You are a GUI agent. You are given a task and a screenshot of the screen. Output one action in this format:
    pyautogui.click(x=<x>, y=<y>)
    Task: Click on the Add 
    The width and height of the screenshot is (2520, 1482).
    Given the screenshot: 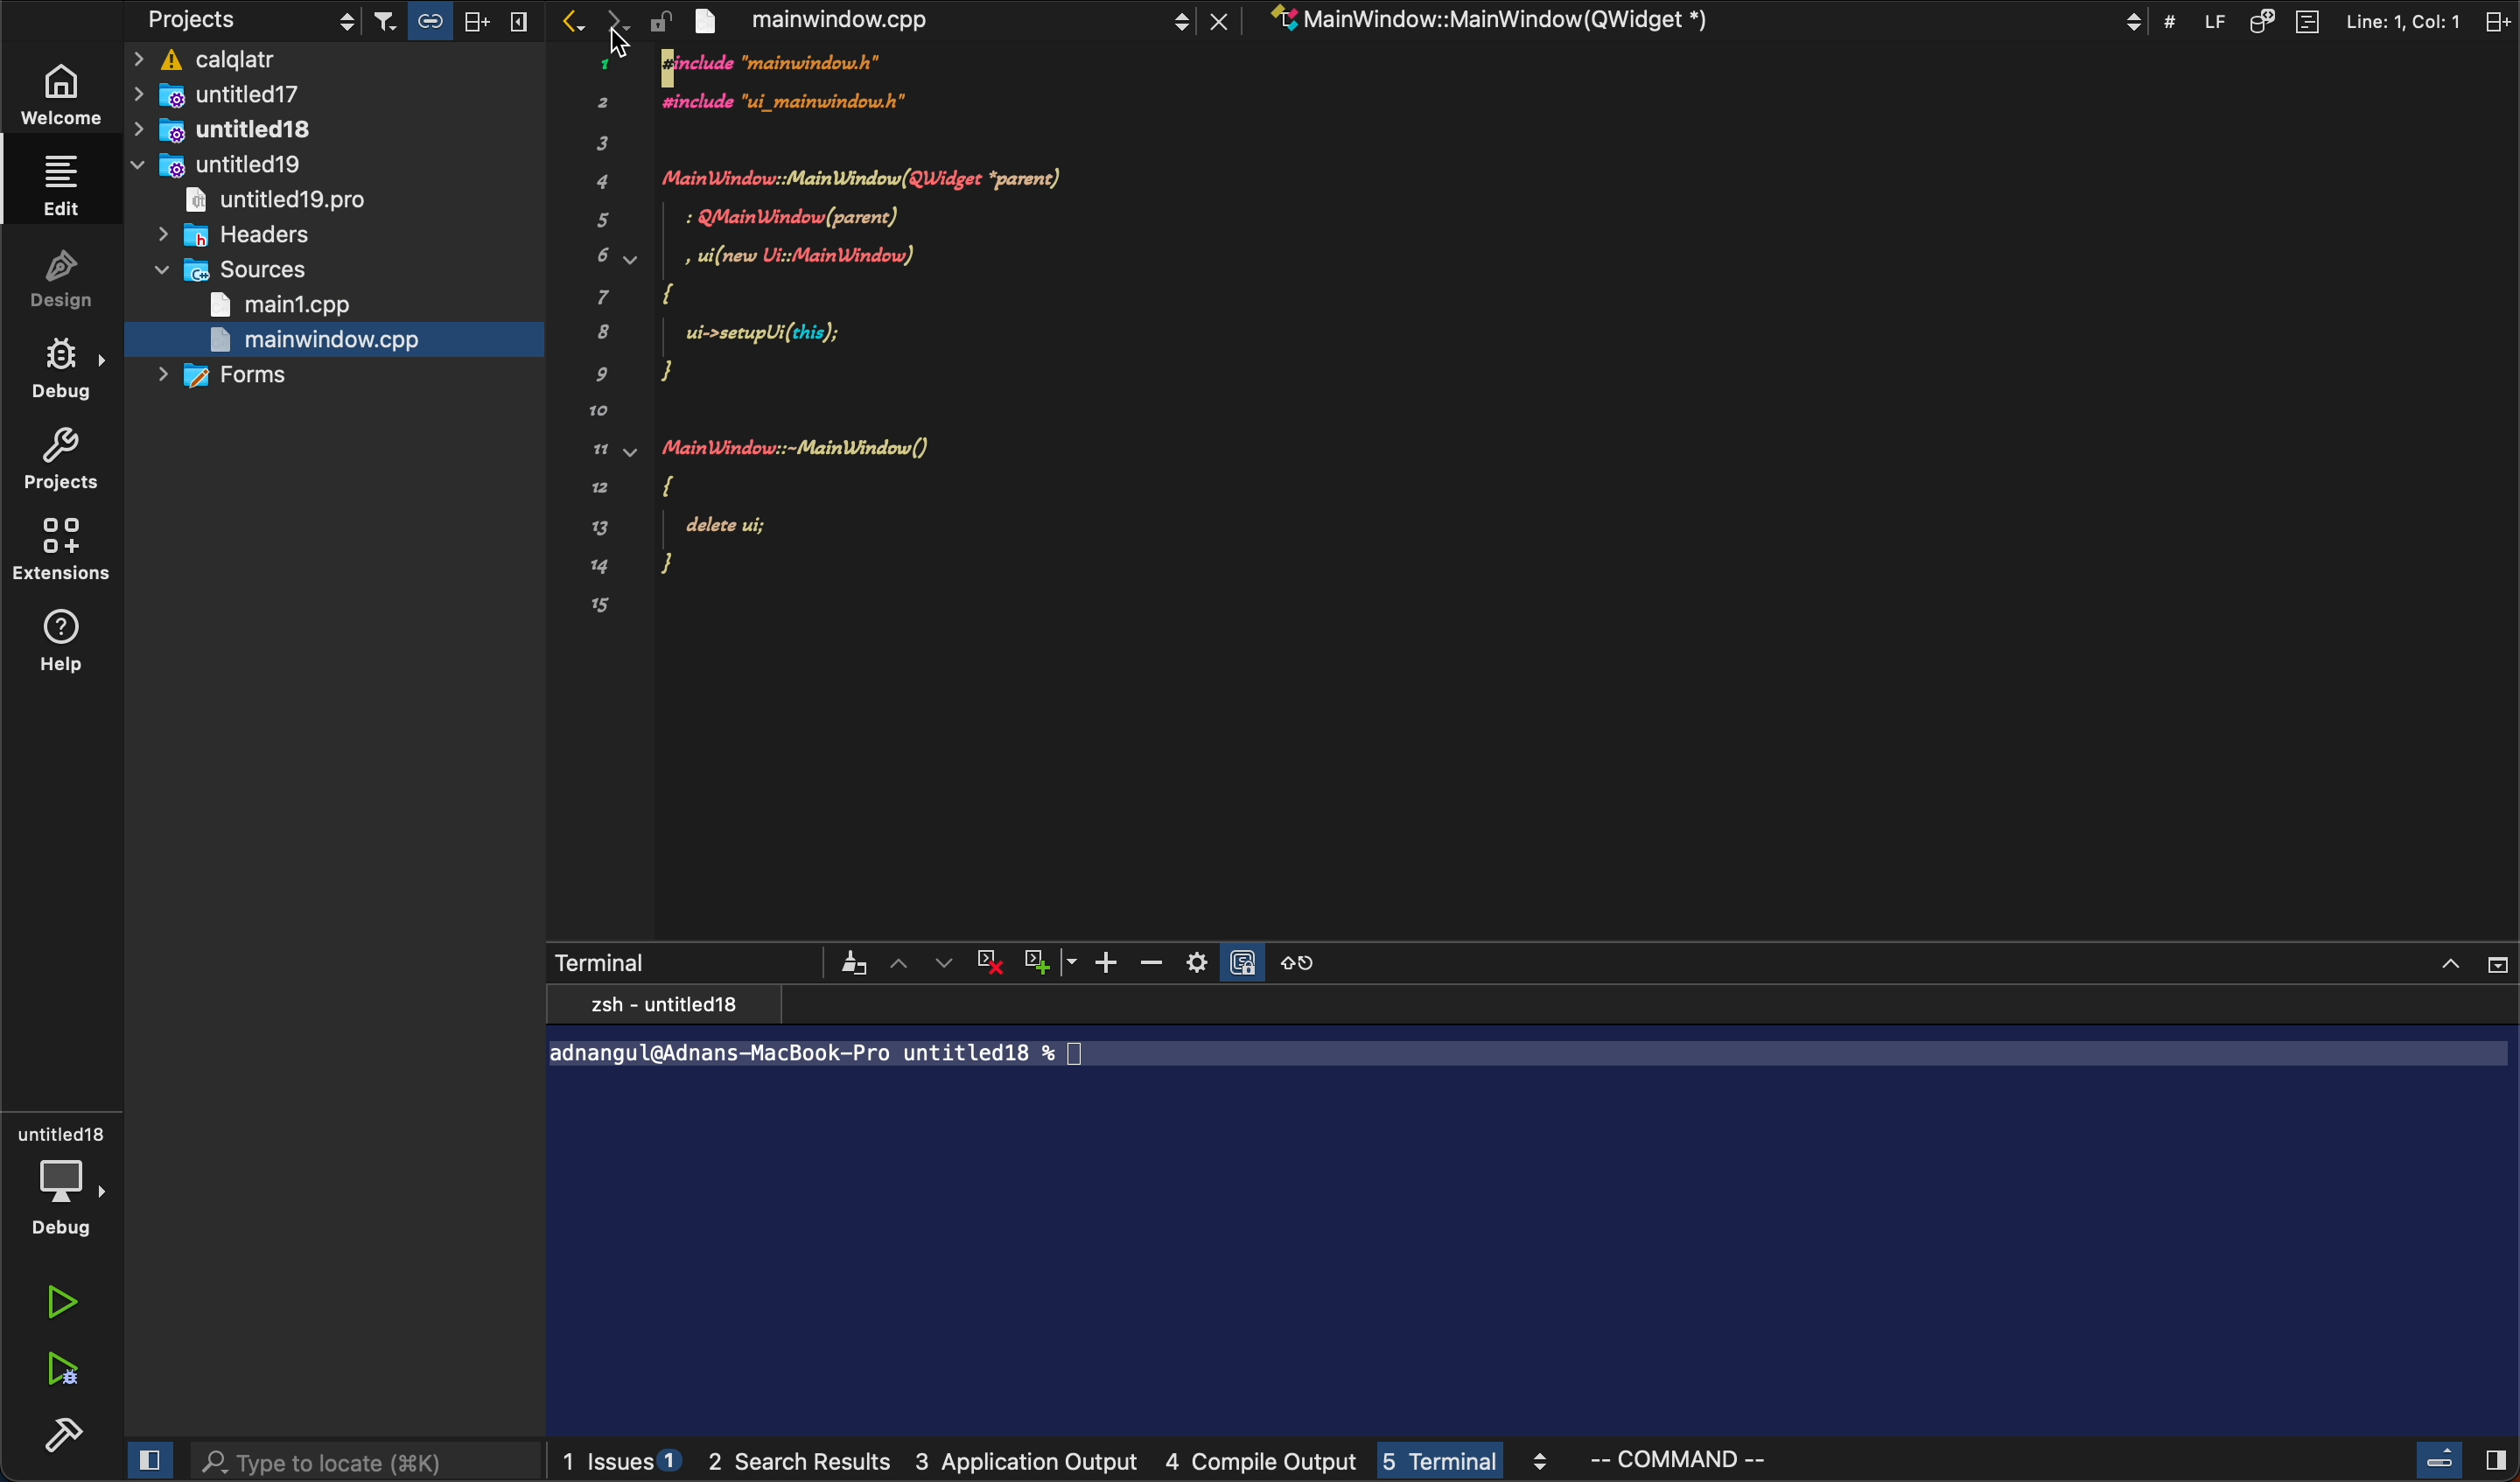 What is the action you would take?
    pyautogui.click(x=1111, y=962)
    